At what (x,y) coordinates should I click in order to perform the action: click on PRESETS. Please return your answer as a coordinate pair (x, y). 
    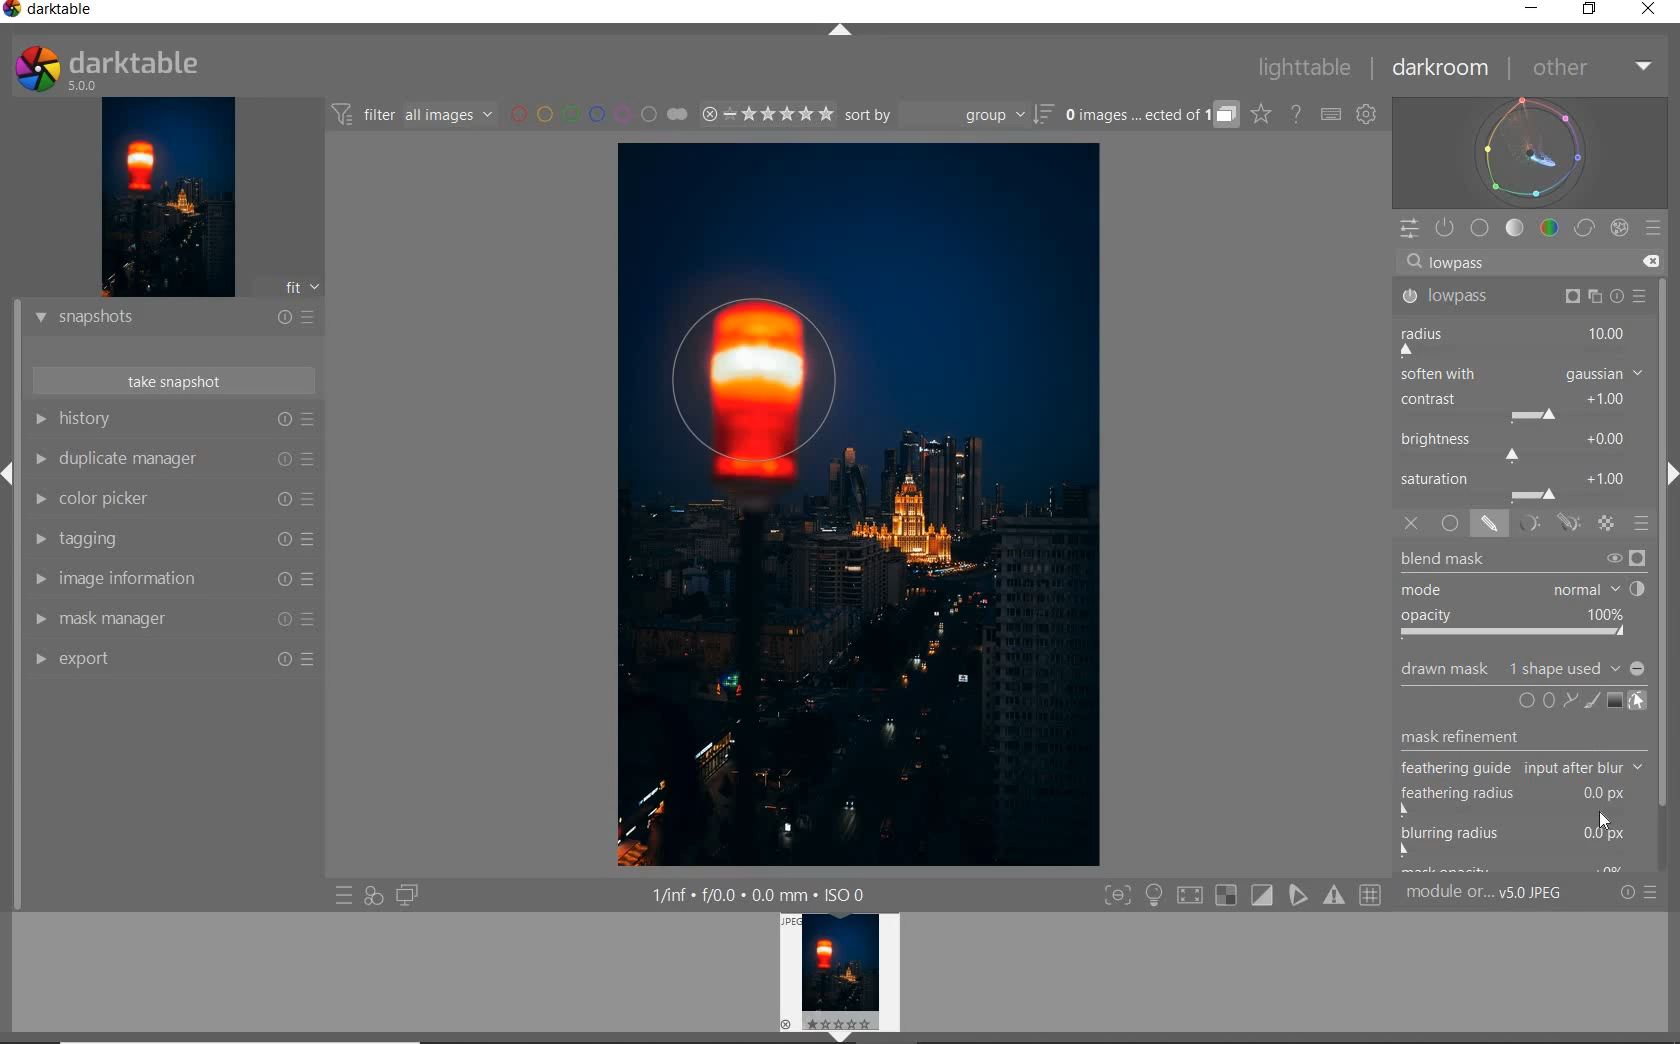
    Looking at the image, I should click on (1655, 230).